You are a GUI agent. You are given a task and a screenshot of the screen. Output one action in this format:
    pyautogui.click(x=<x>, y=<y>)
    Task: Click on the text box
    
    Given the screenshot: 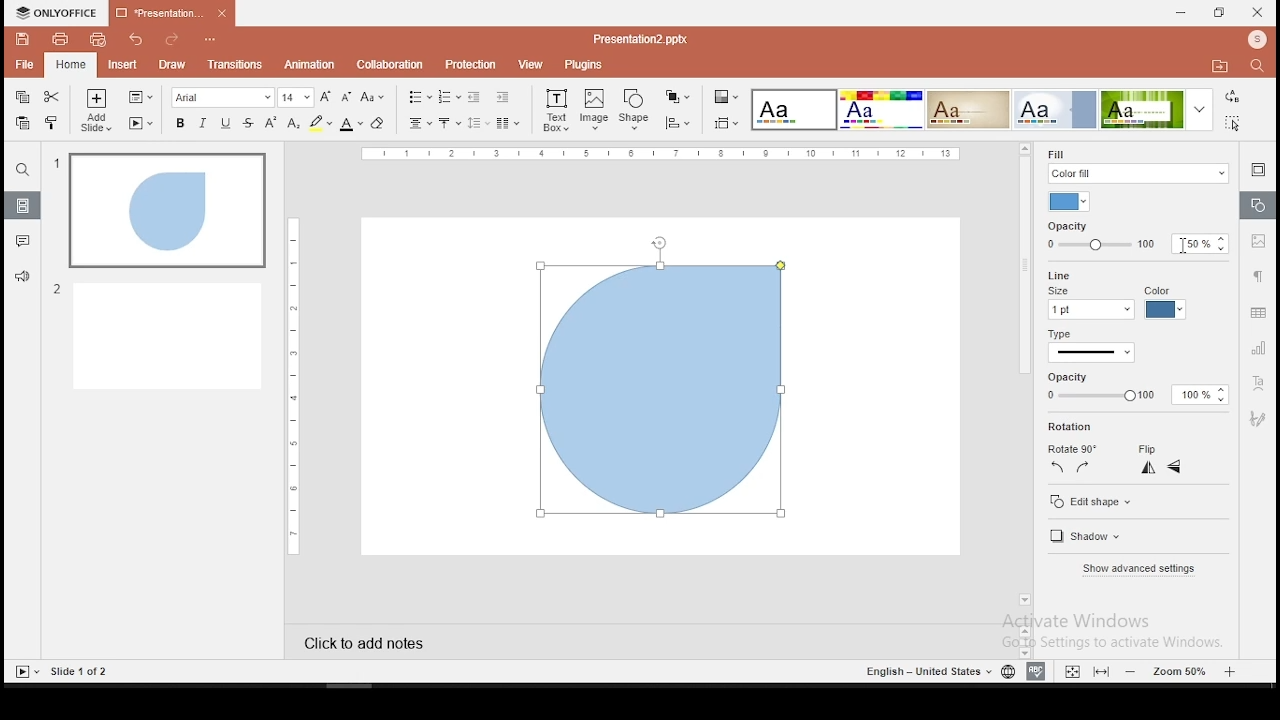 What is the action you would take?
    pyautogui.click(x=556, y=110)
    